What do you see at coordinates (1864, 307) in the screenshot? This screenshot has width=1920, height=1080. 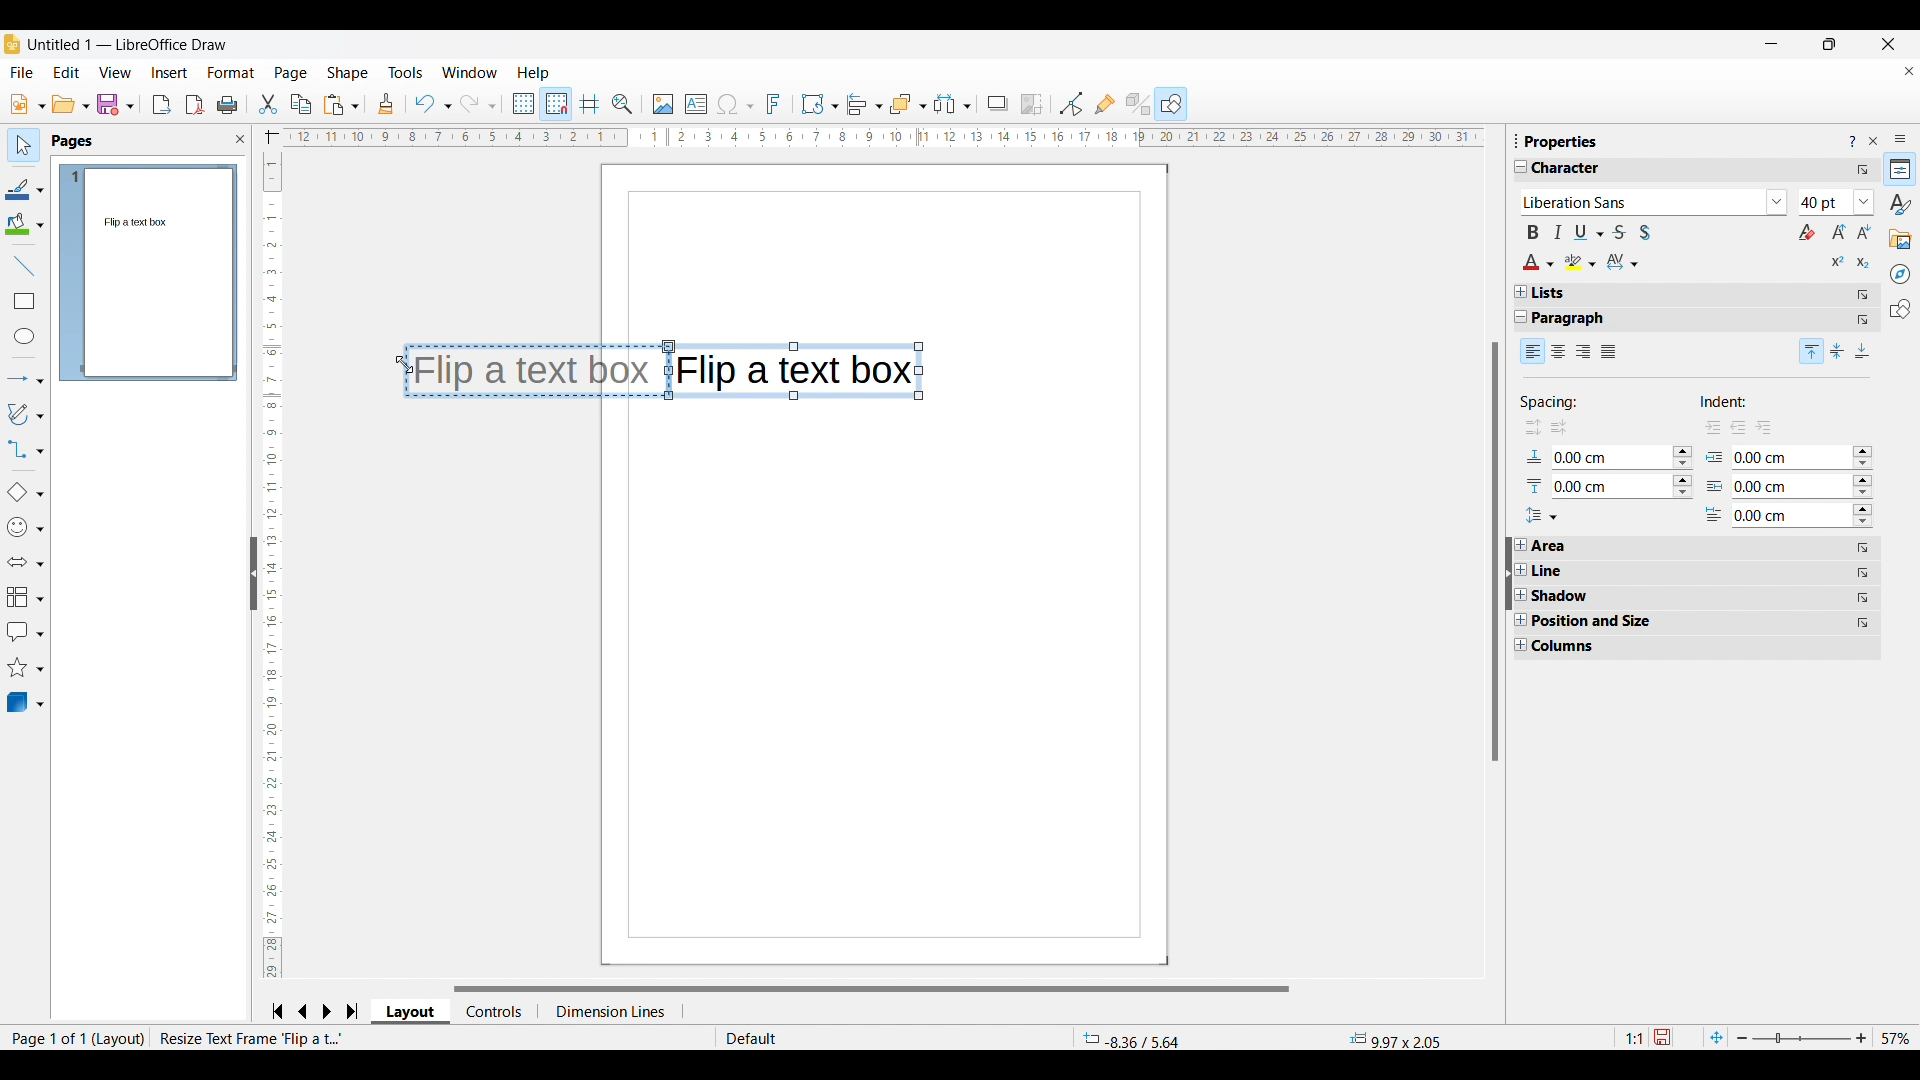 I see `More options for respective sub-title` at bounding box center [1864, 307].